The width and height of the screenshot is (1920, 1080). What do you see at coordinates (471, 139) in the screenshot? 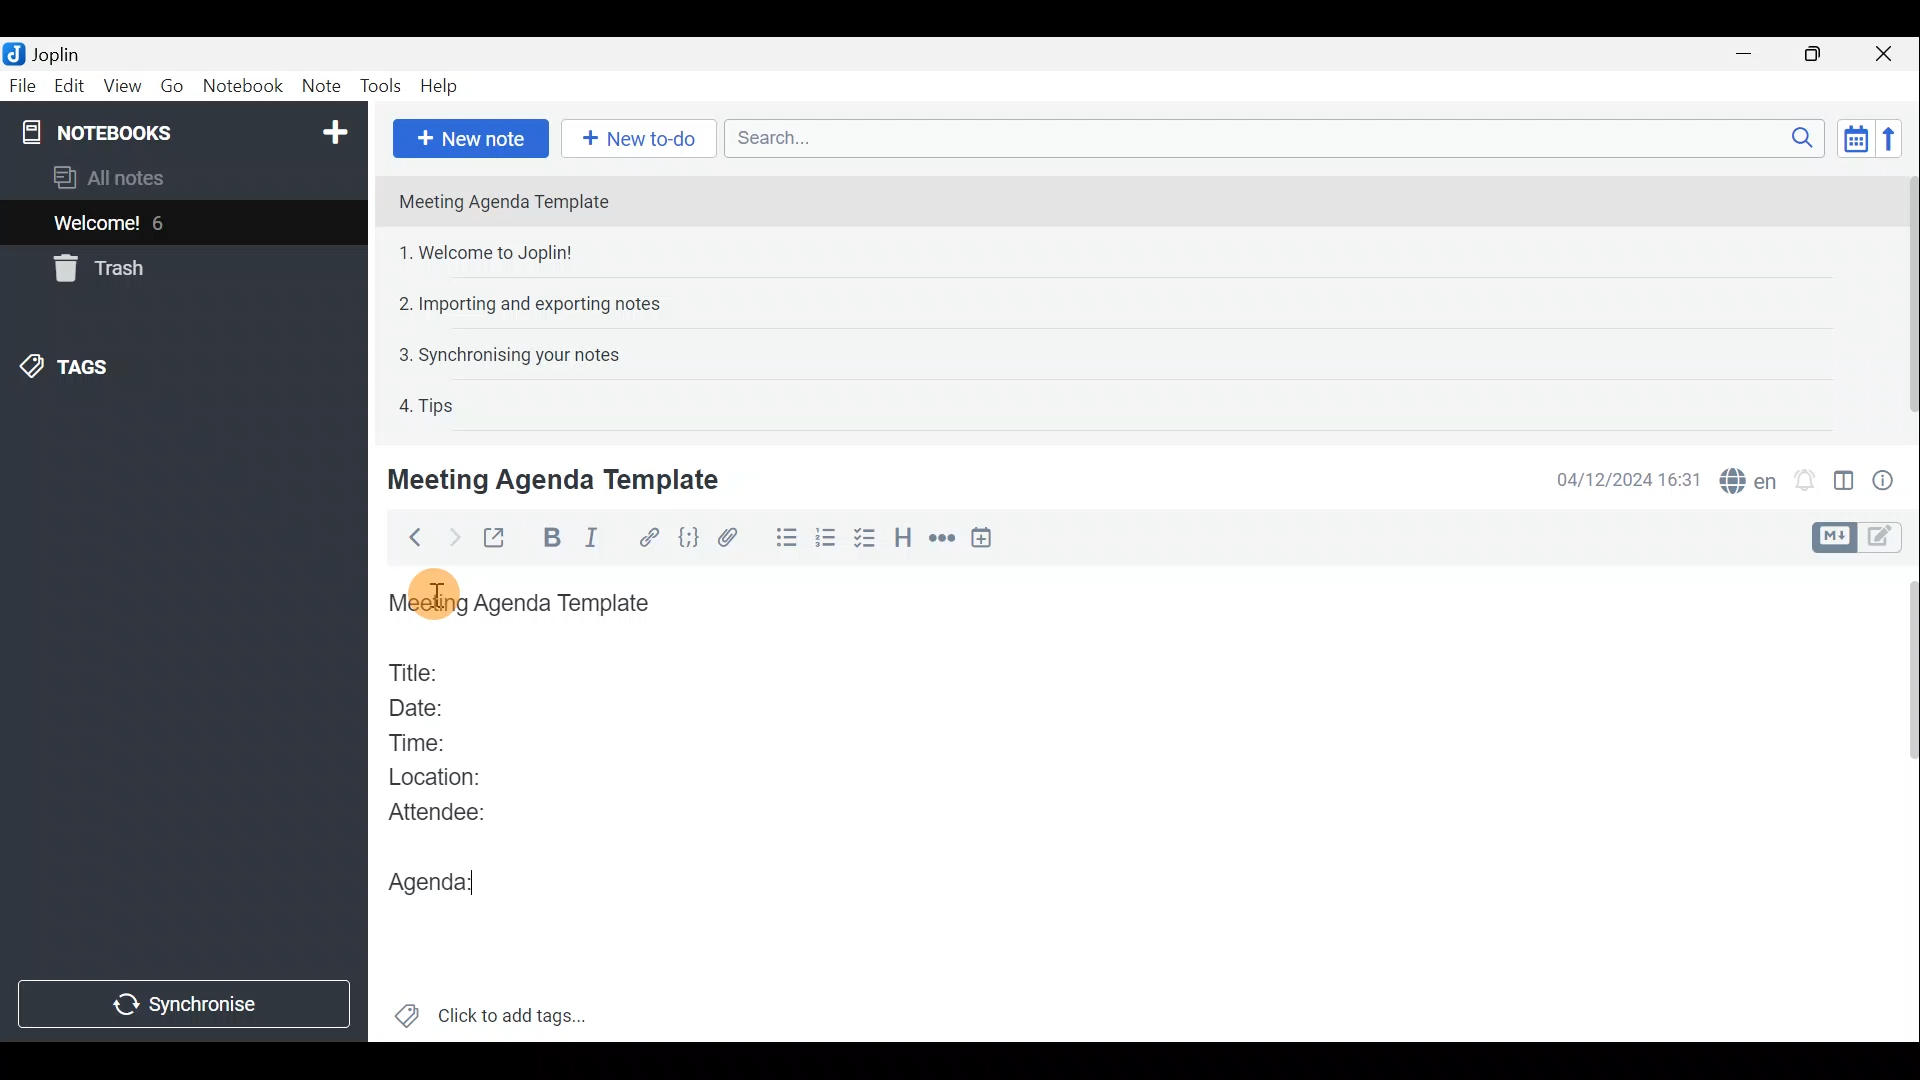
I see `New note` at bounding box center [471, 139].